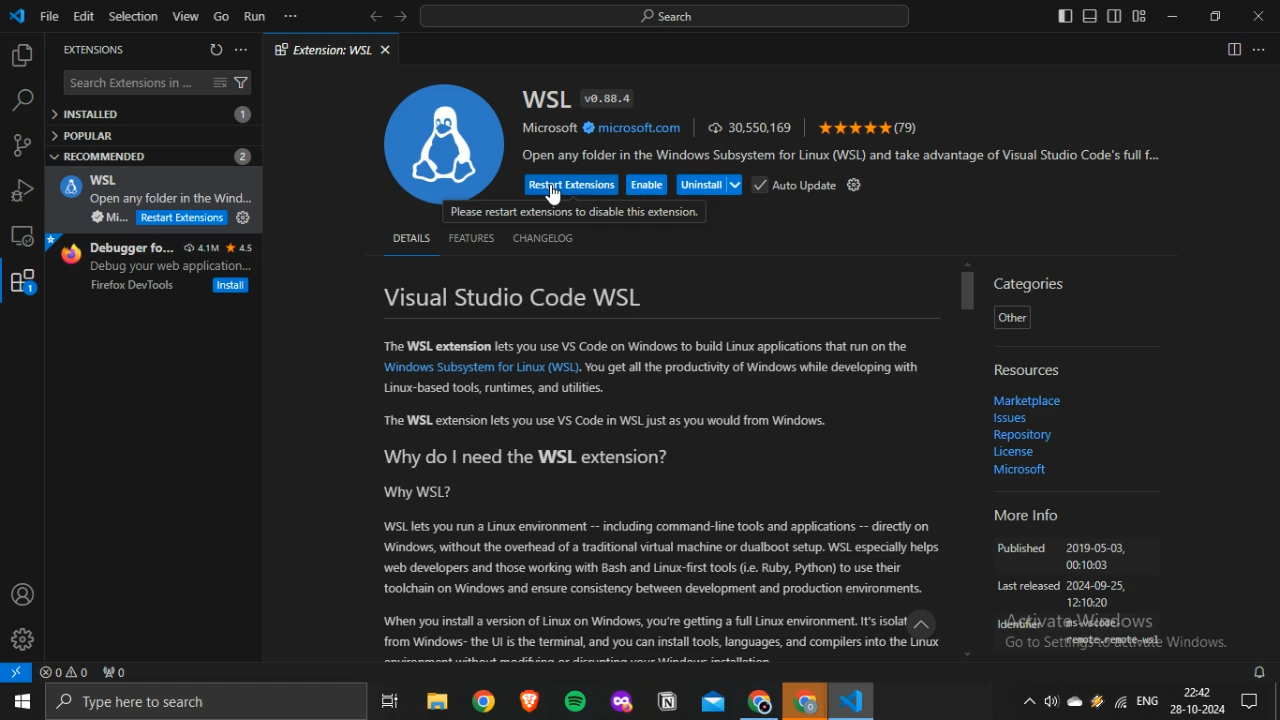 Image resolution: width=1280 pixels, height=720 pixels. Describe the element at coordinates (132, 16) in the screenshot. I see `Selection` at that location.